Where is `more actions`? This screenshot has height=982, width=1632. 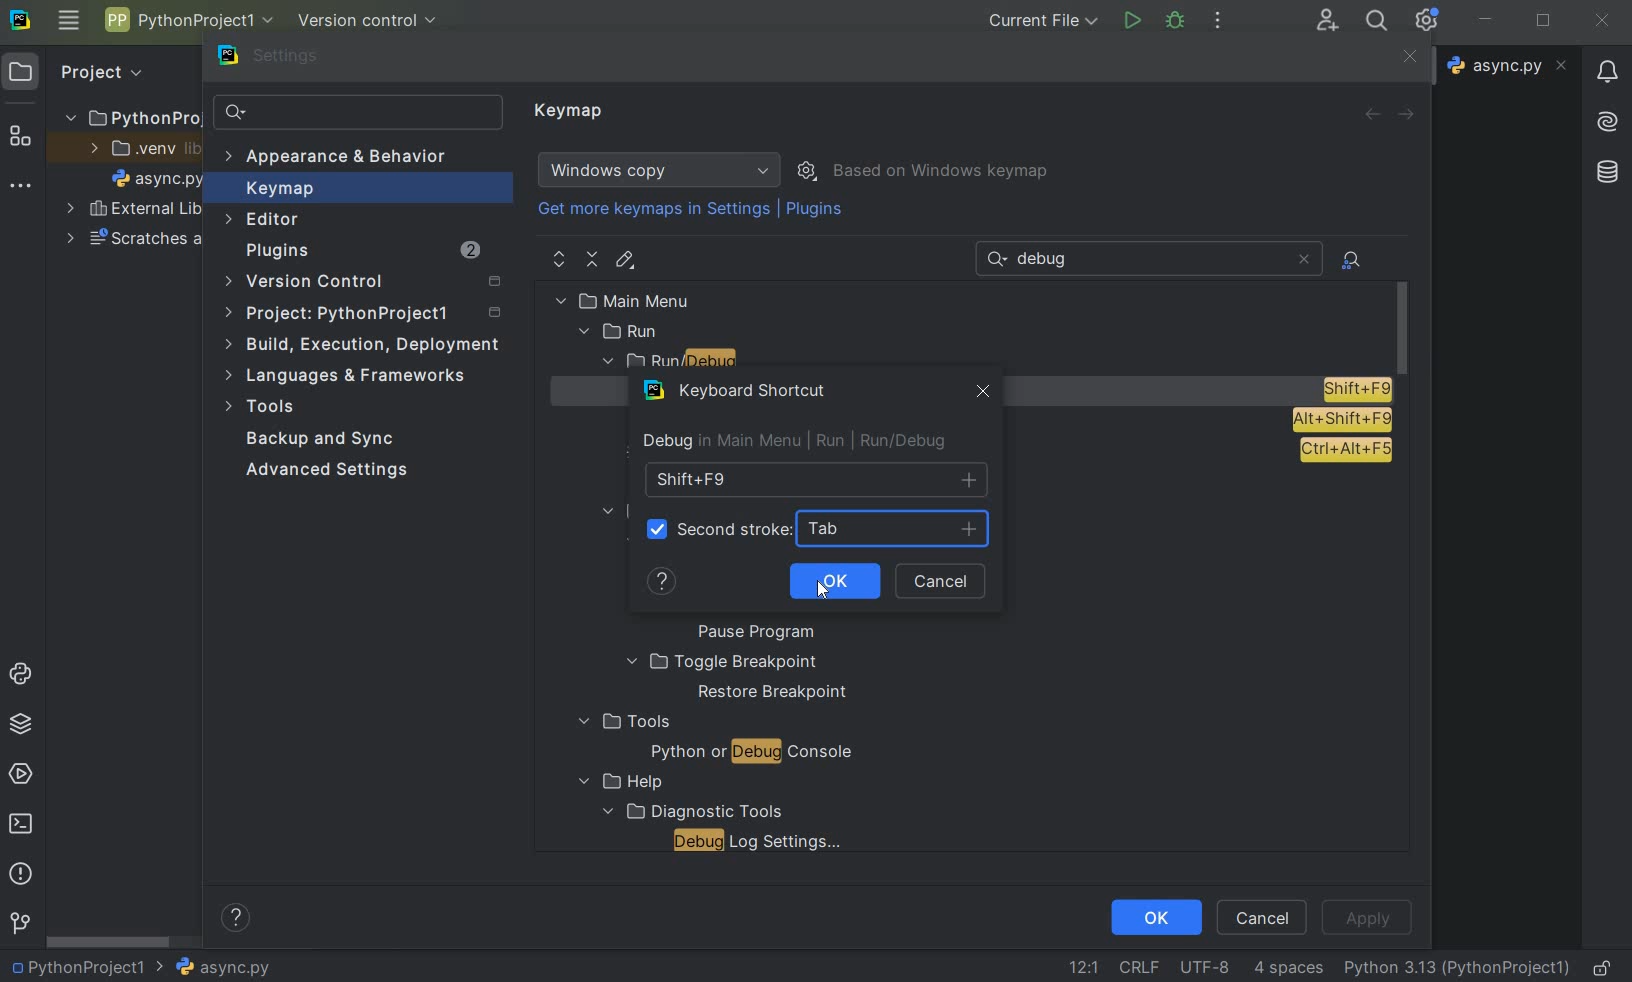 more actions is located at coordinates (1217, 22).